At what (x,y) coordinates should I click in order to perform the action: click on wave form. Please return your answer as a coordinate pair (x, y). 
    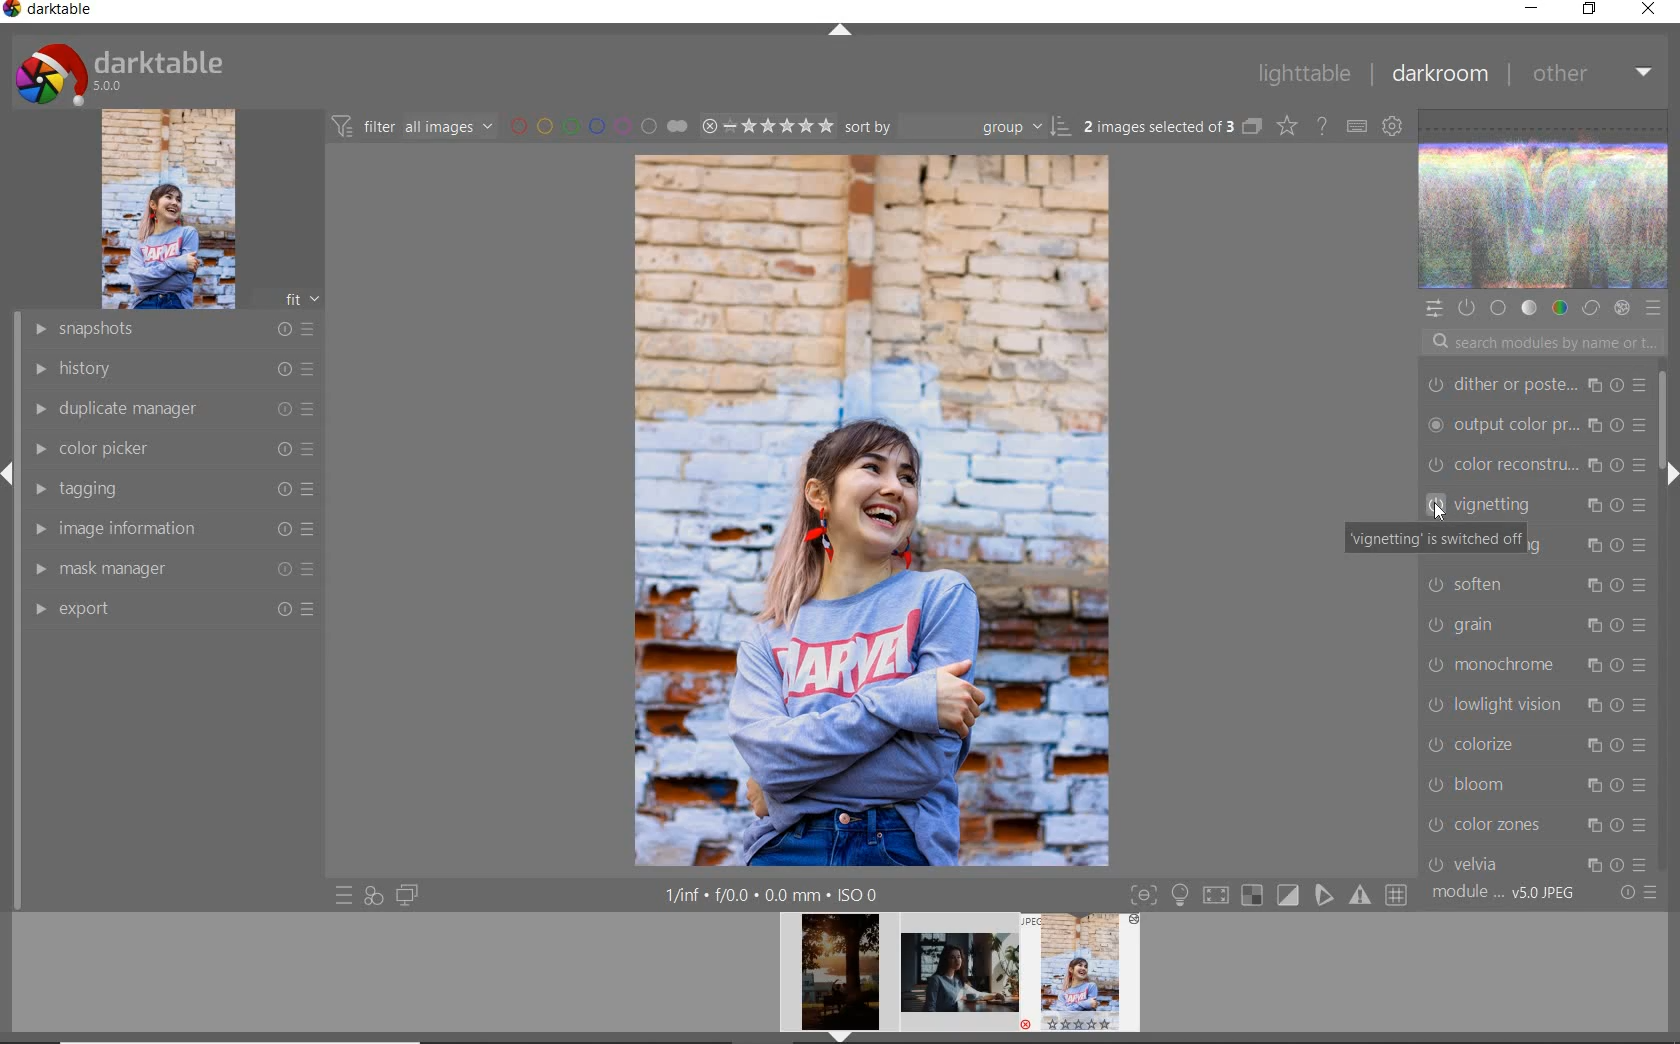
    Looking at the image, I should click on (1545, 201).